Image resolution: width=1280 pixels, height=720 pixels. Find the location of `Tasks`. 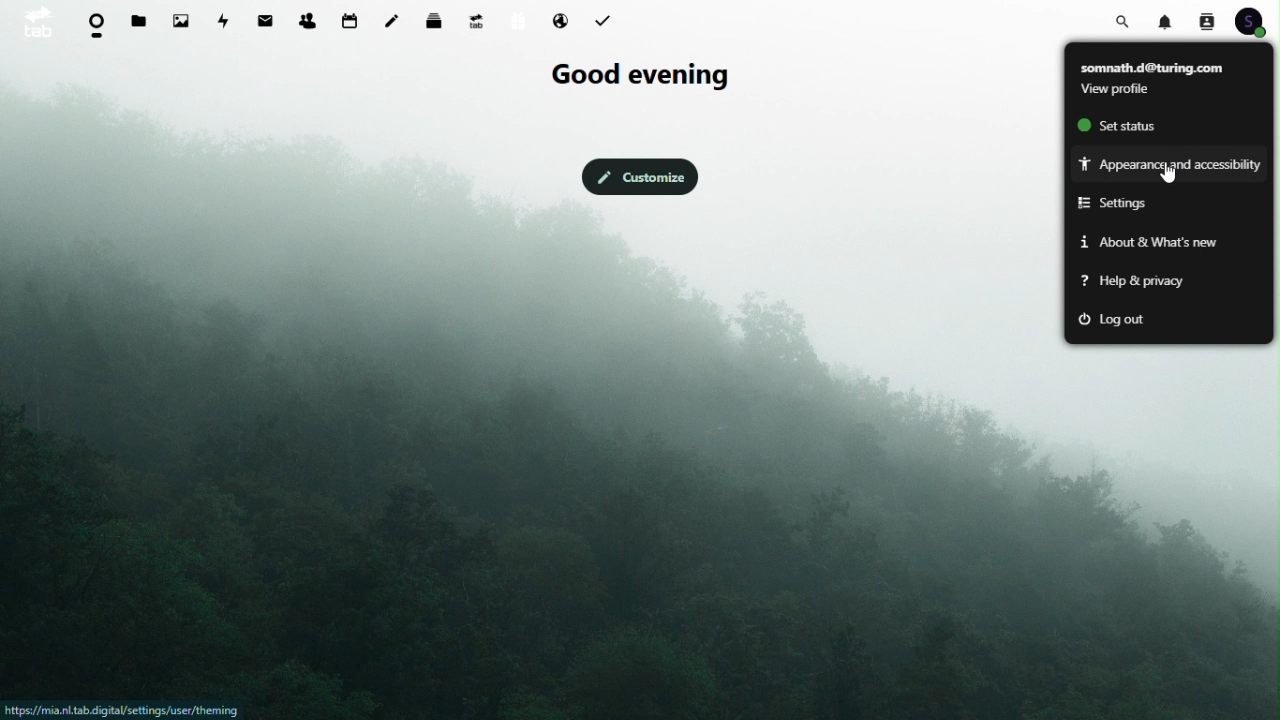

Tasks is located at coordinates (606, 19).